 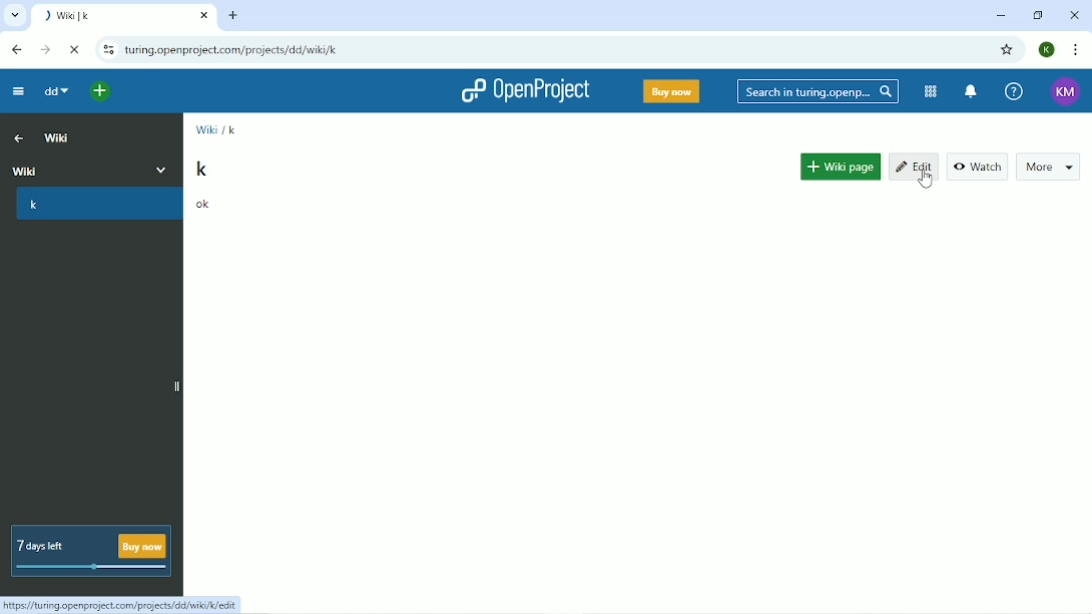 What do you see at coordinates (101, 90) in the screenshot?
I see `Open quick add menu` at bounding box center [101, 90].